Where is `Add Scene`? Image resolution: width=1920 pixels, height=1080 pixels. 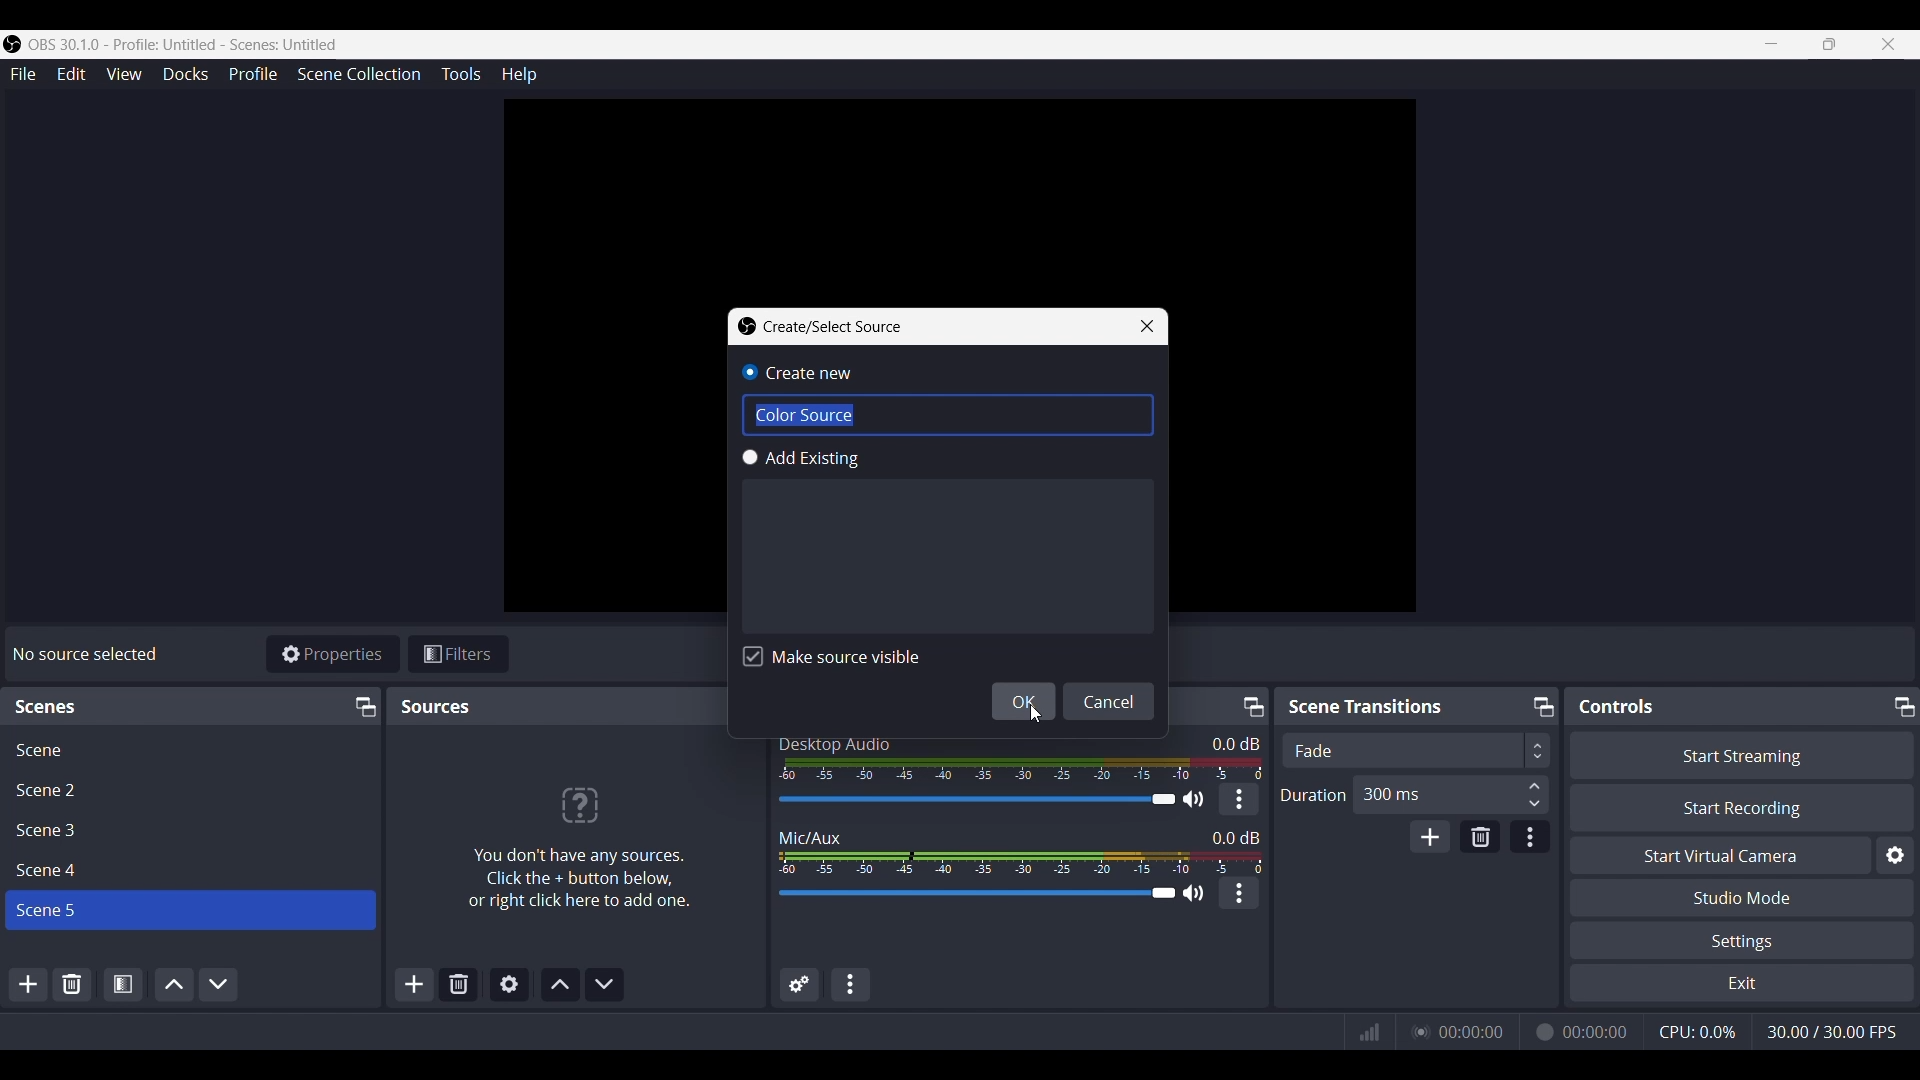 Add Scene is located at coordinates (28, 984).